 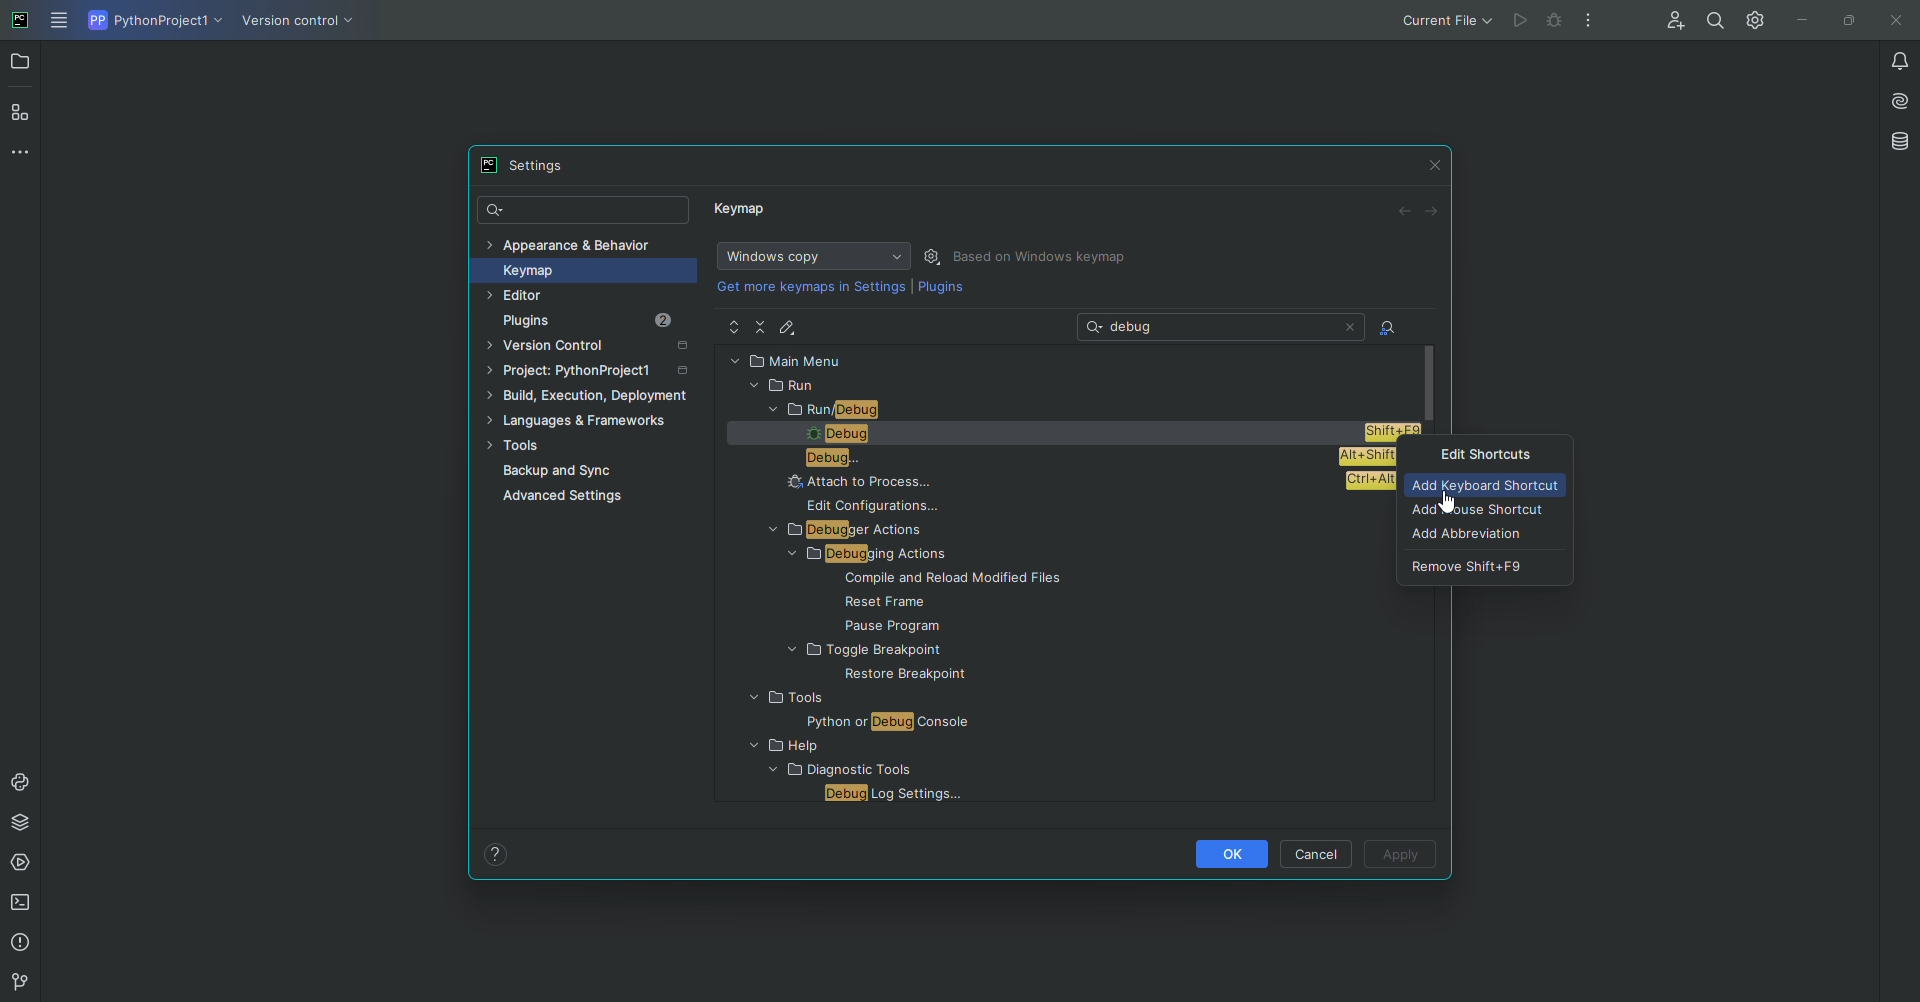 What do you see at coordinates (734, 328) in the screenshot?
I see `Expand` at bounding box center [734, 328].